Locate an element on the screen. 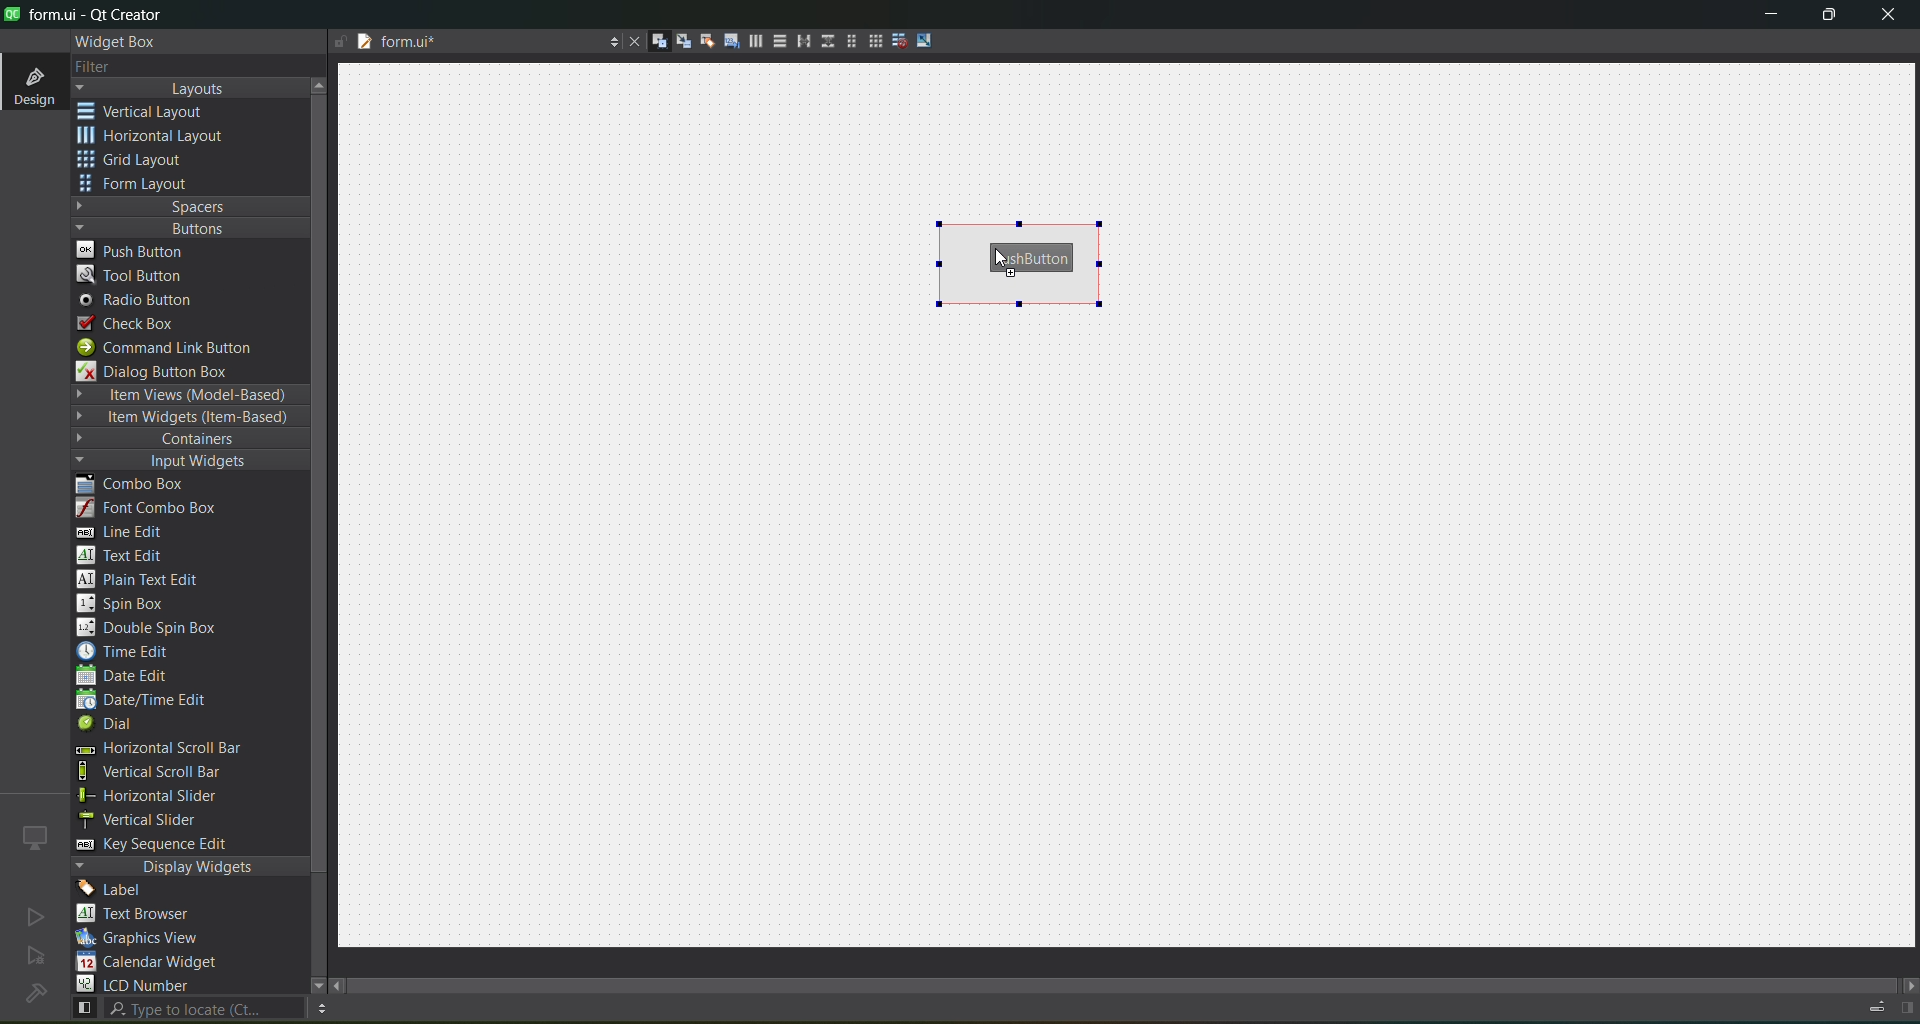 Image resolution: width=1920 pixels, height=1024 pixels. layout in a grid is located at coordinates (868, 41).